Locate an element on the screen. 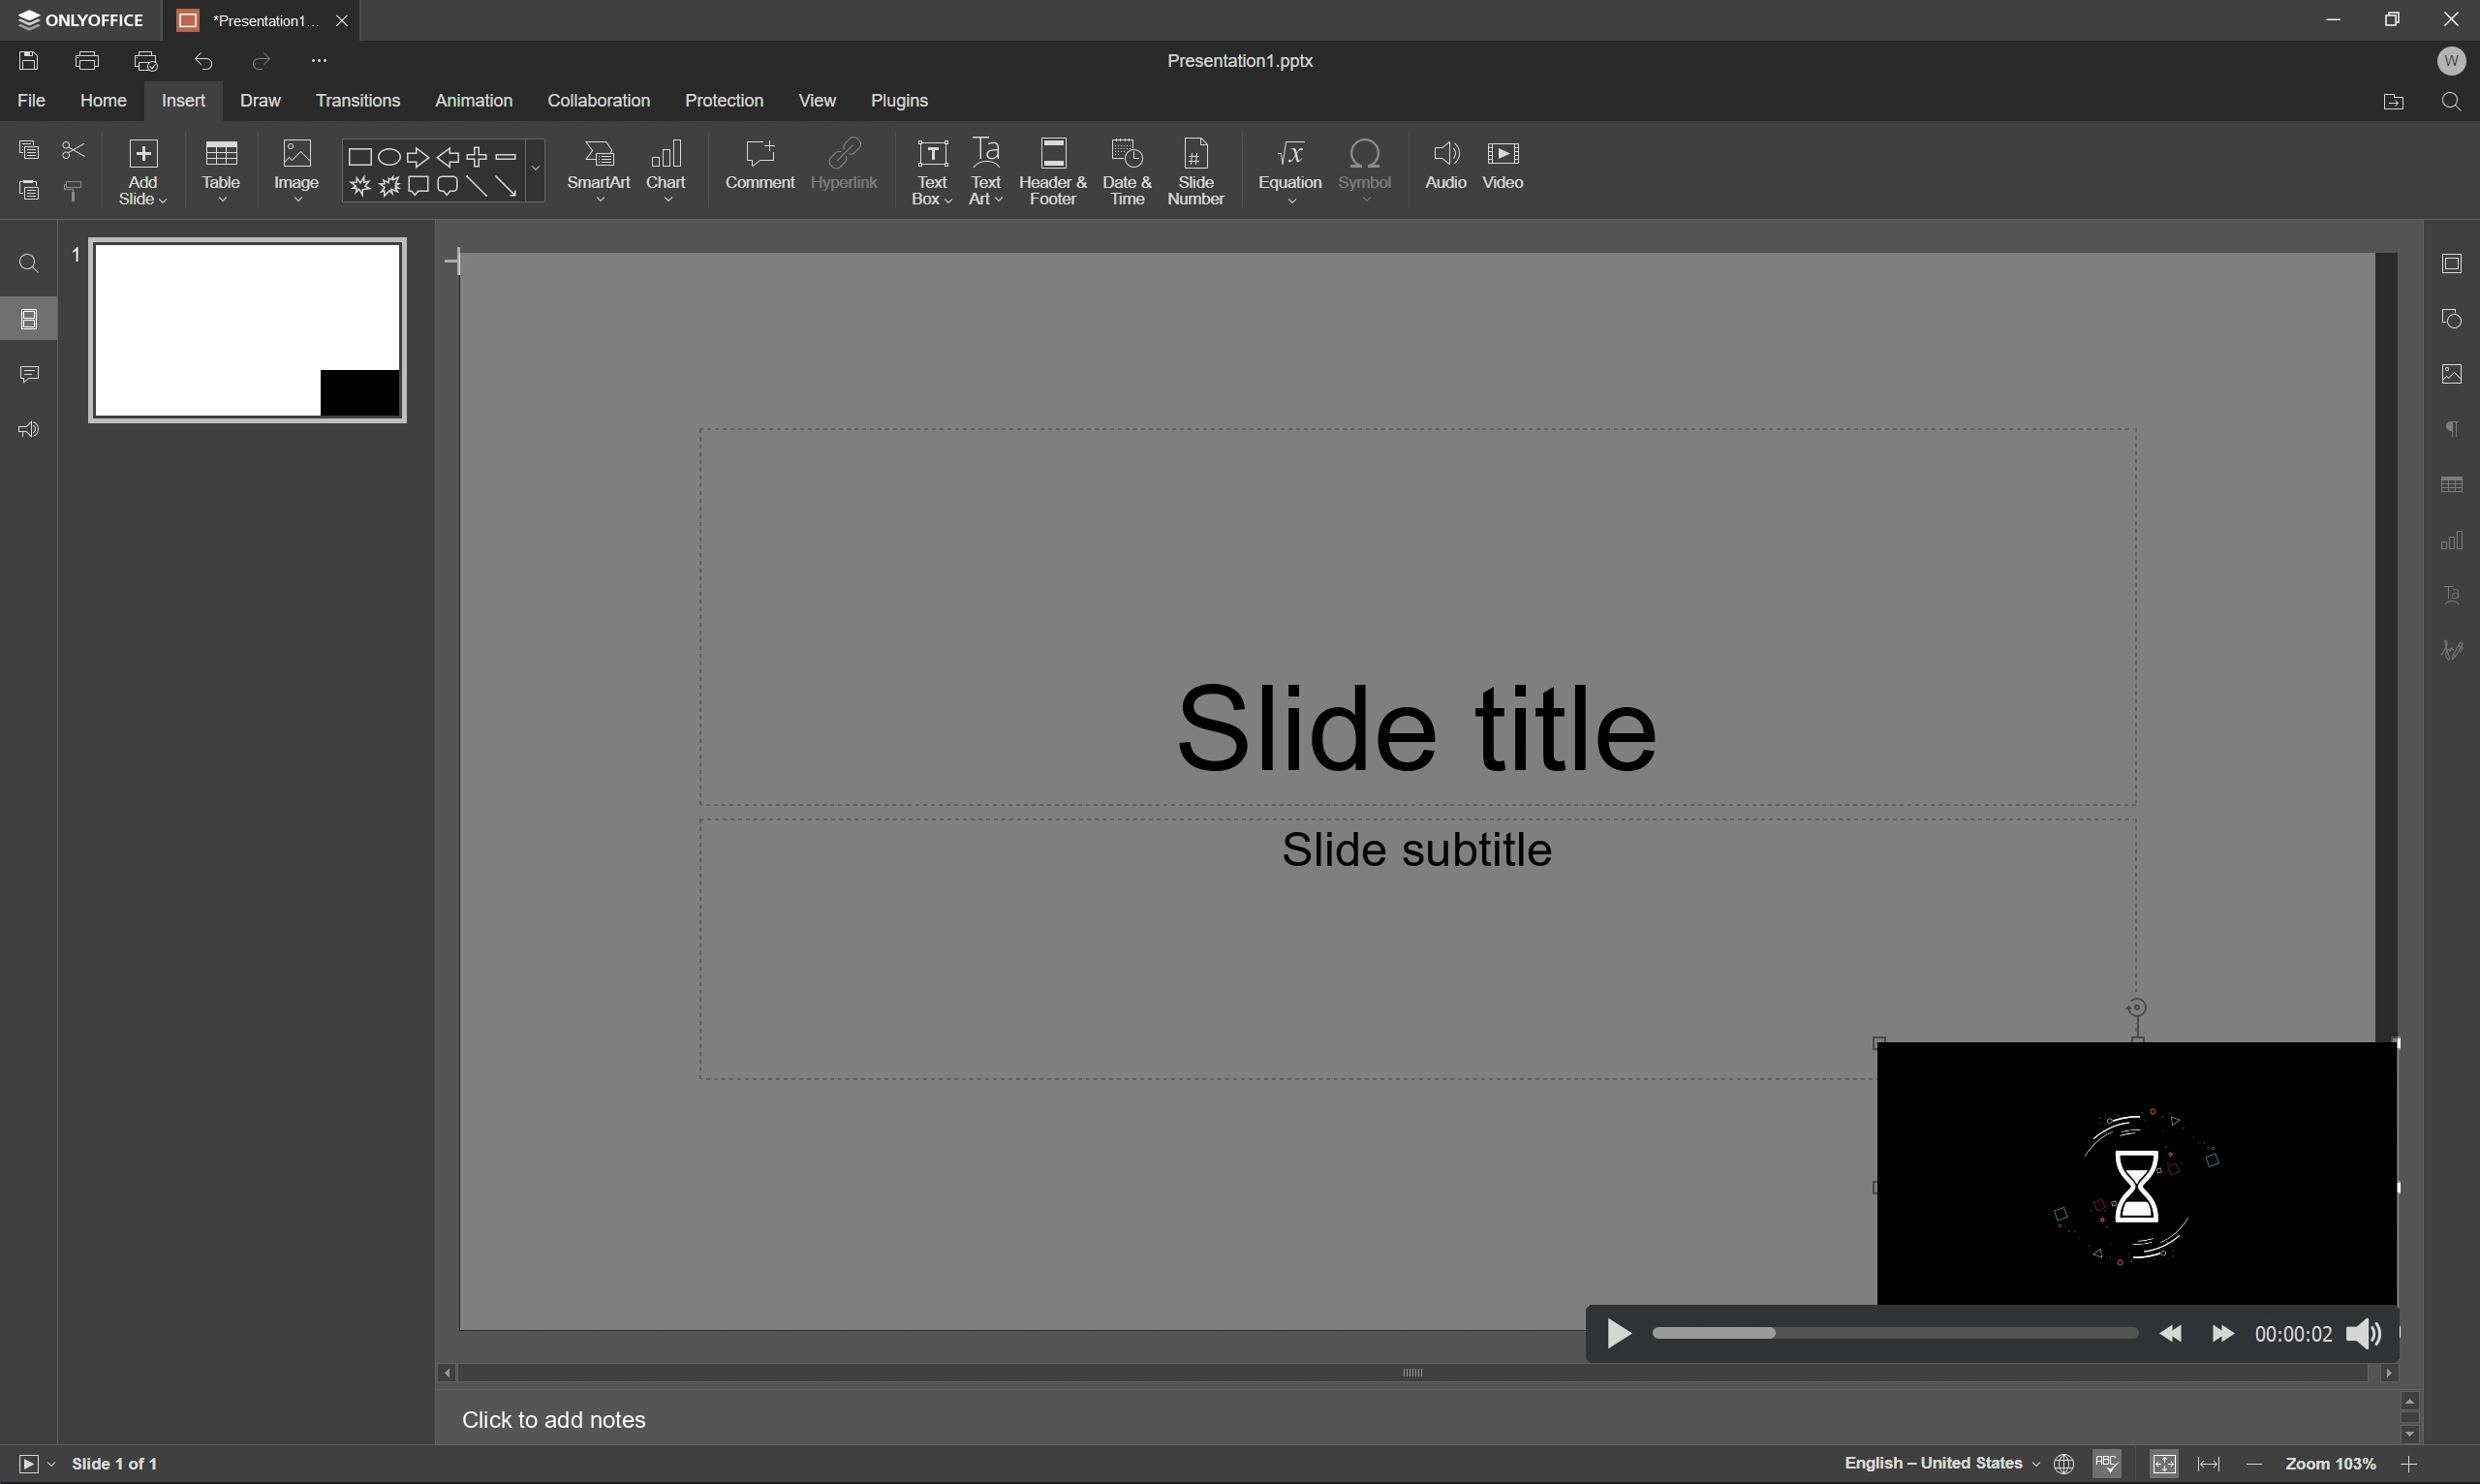 Image resolution: width=2480 pixels, height=1484 pixels. restore down is located at coordinates (2393, 15).